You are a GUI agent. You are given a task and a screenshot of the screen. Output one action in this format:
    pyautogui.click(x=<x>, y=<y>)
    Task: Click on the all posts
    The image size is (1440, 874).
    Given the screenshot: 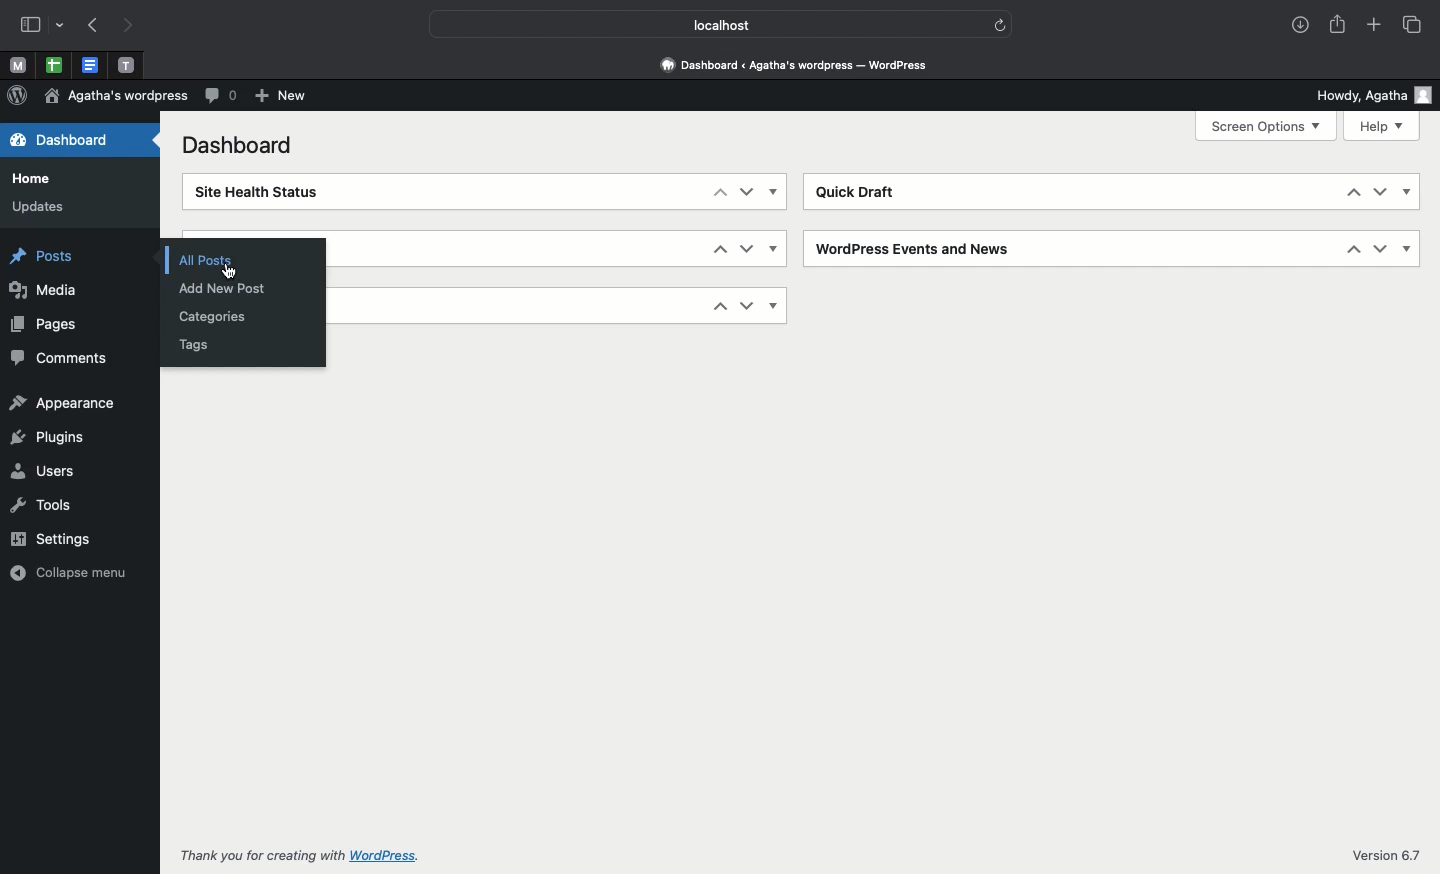 What is the action you would take?
    pyautogui.click(x=187, y=259)
    